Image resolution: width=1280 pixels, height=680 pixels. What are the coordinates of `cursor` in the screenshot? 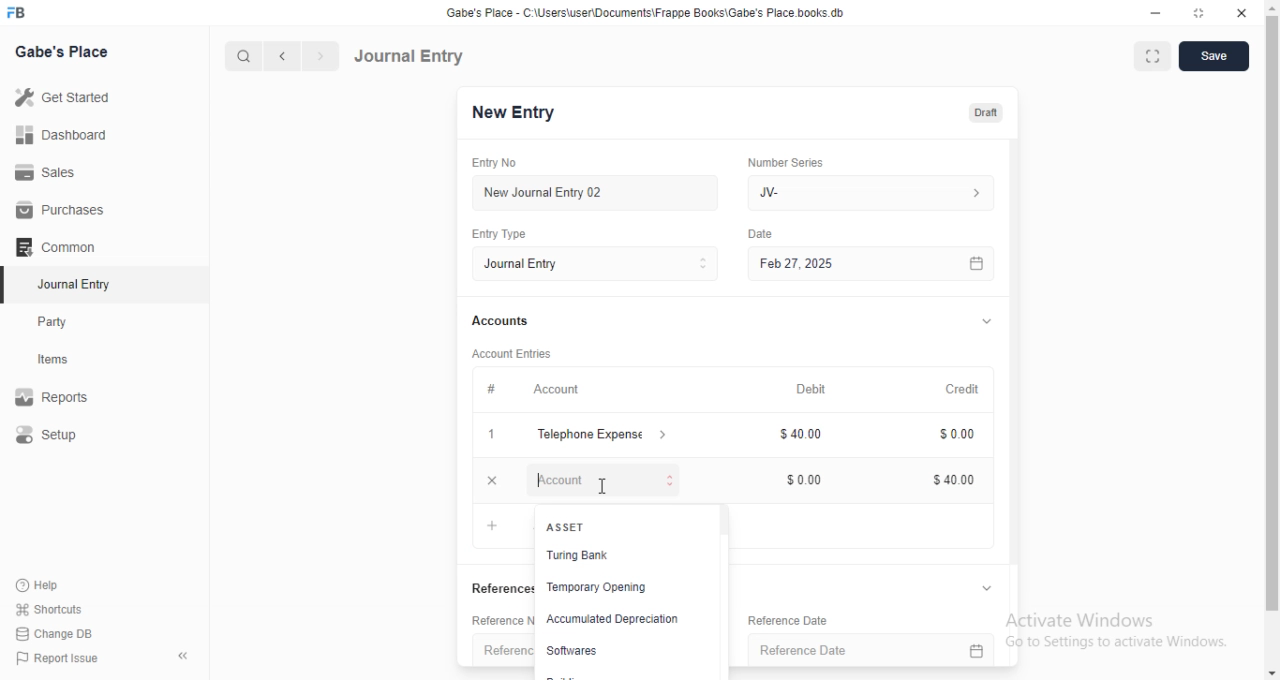 It's located at (602, 486).